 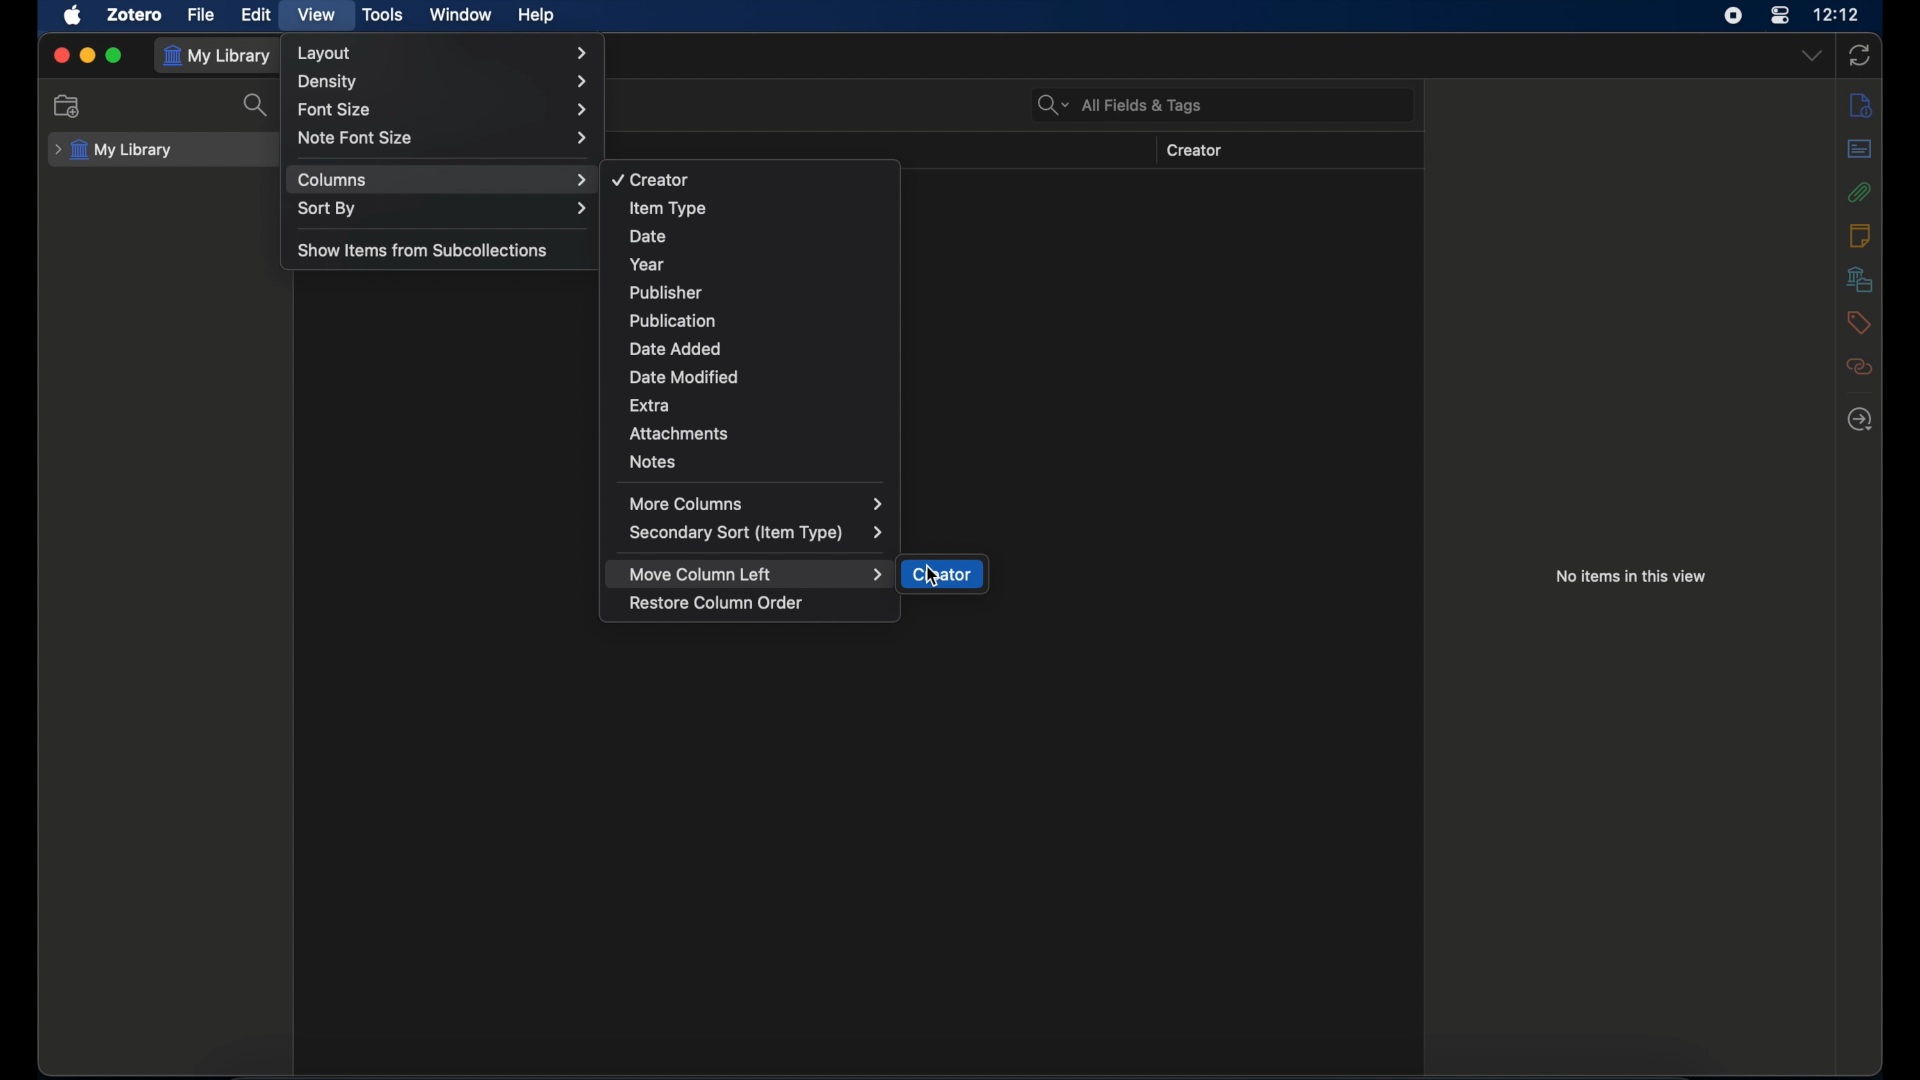 I want to click on window, so click(x=460, y=14).